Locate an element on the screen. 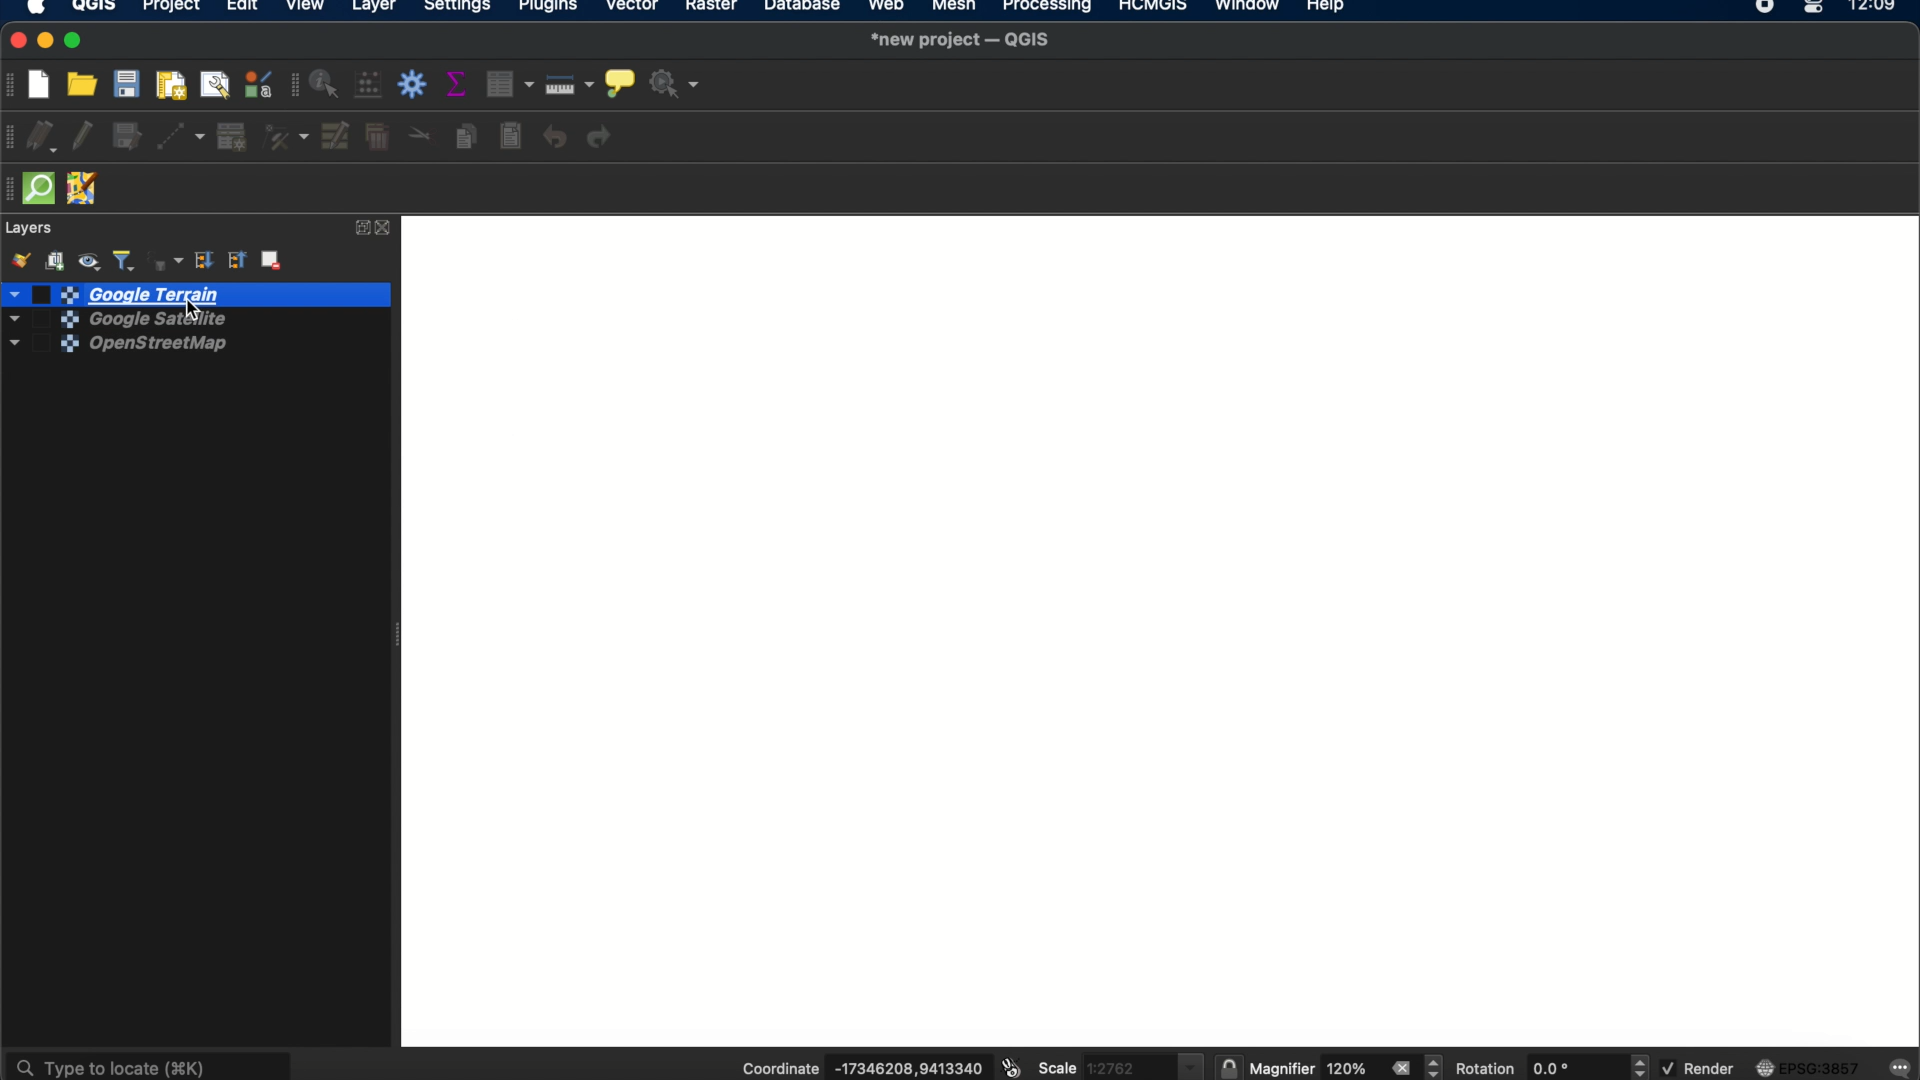  view is located at coordinates (307, 8).